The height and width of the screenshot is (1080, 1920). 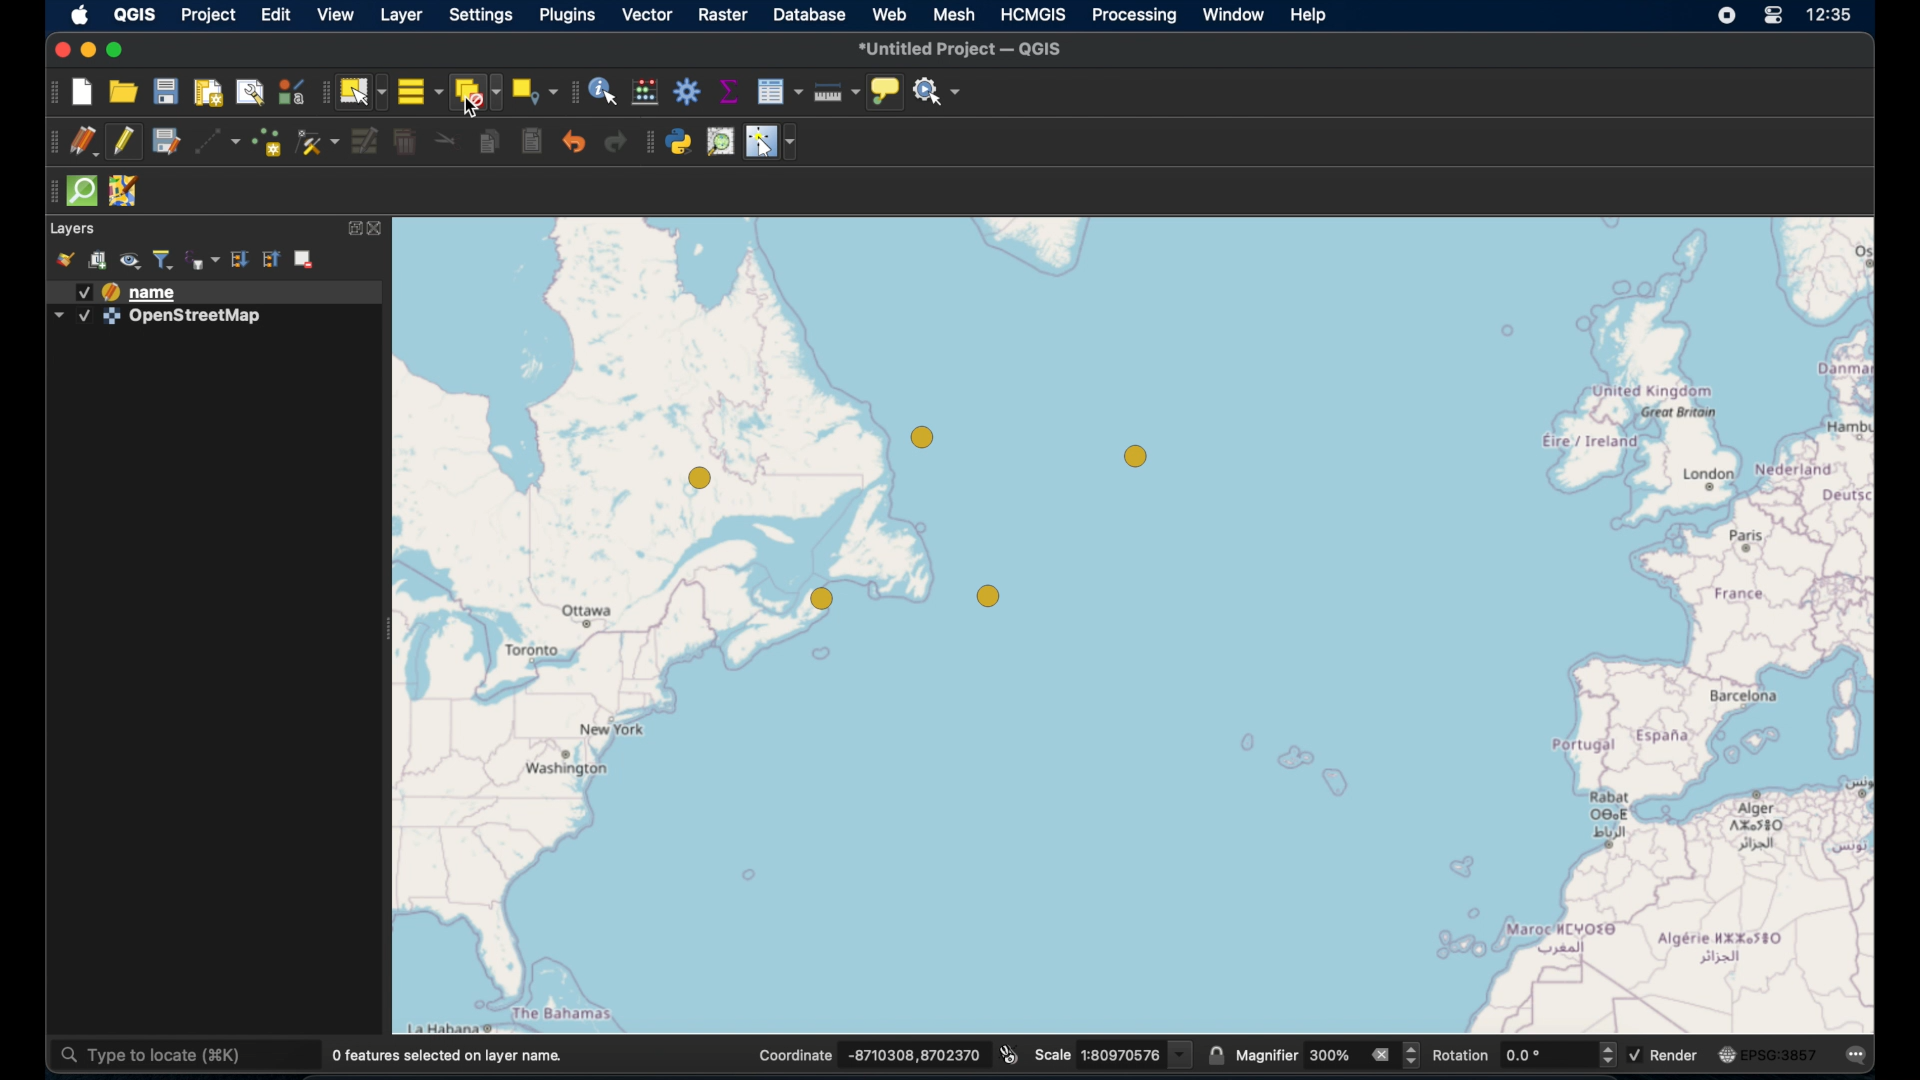 I want to click on add point feature, so click(x=269, y=145).